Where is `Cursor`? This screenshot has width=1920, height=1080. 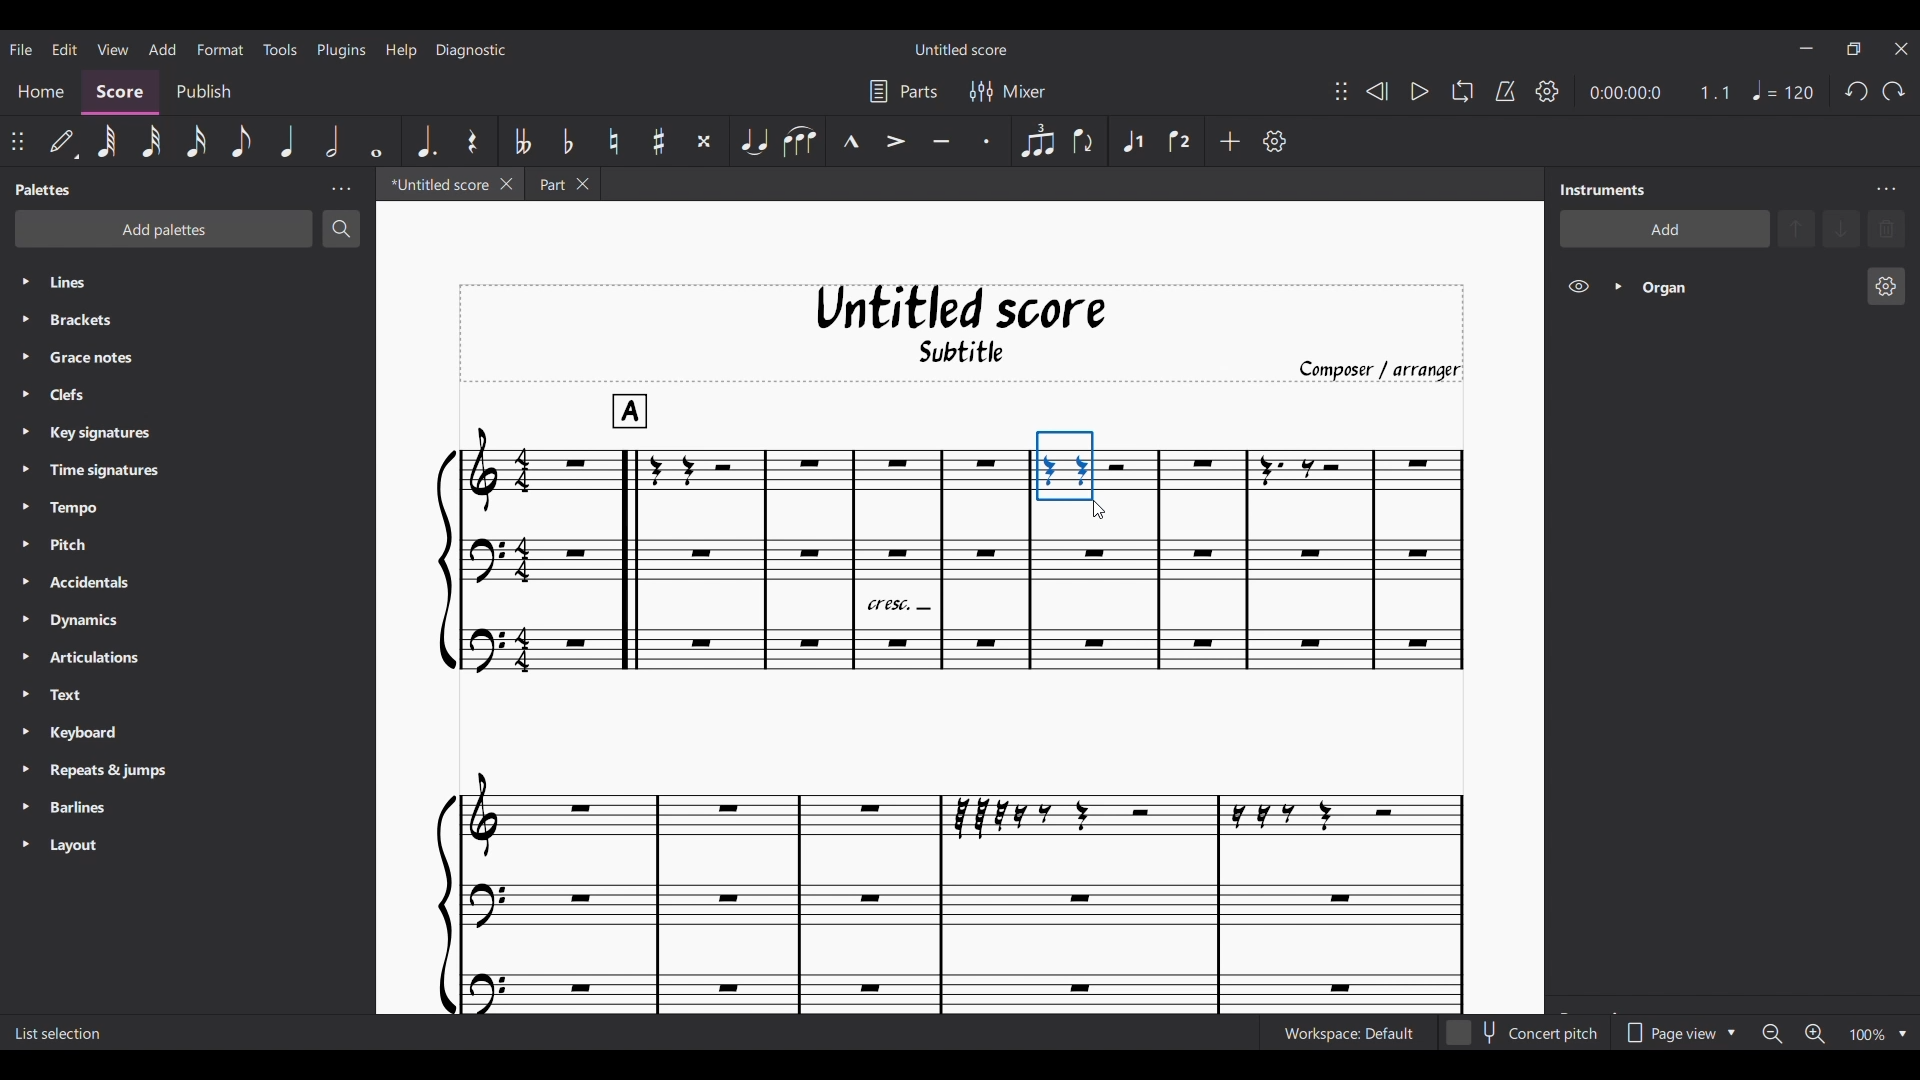
Cursor is located at coordinates (1100, 528).